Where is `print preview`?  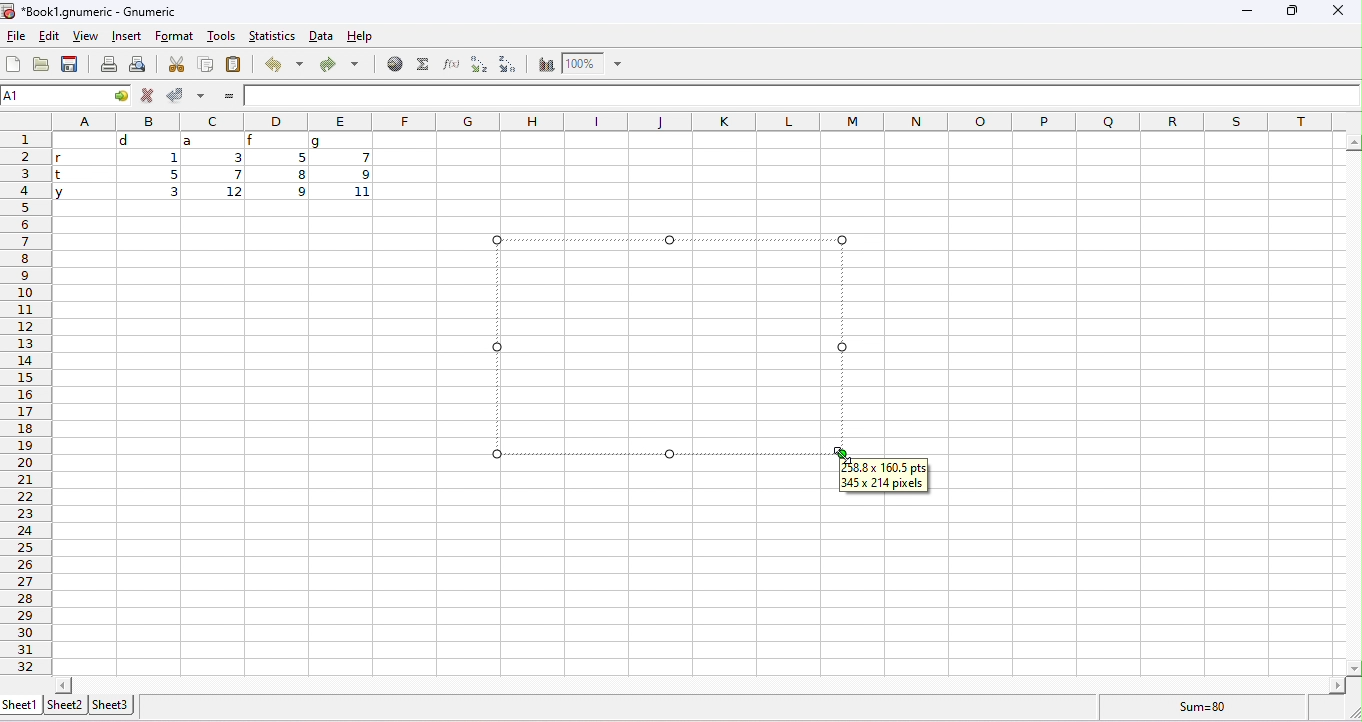 print preview is located at coordinates (141, 64).